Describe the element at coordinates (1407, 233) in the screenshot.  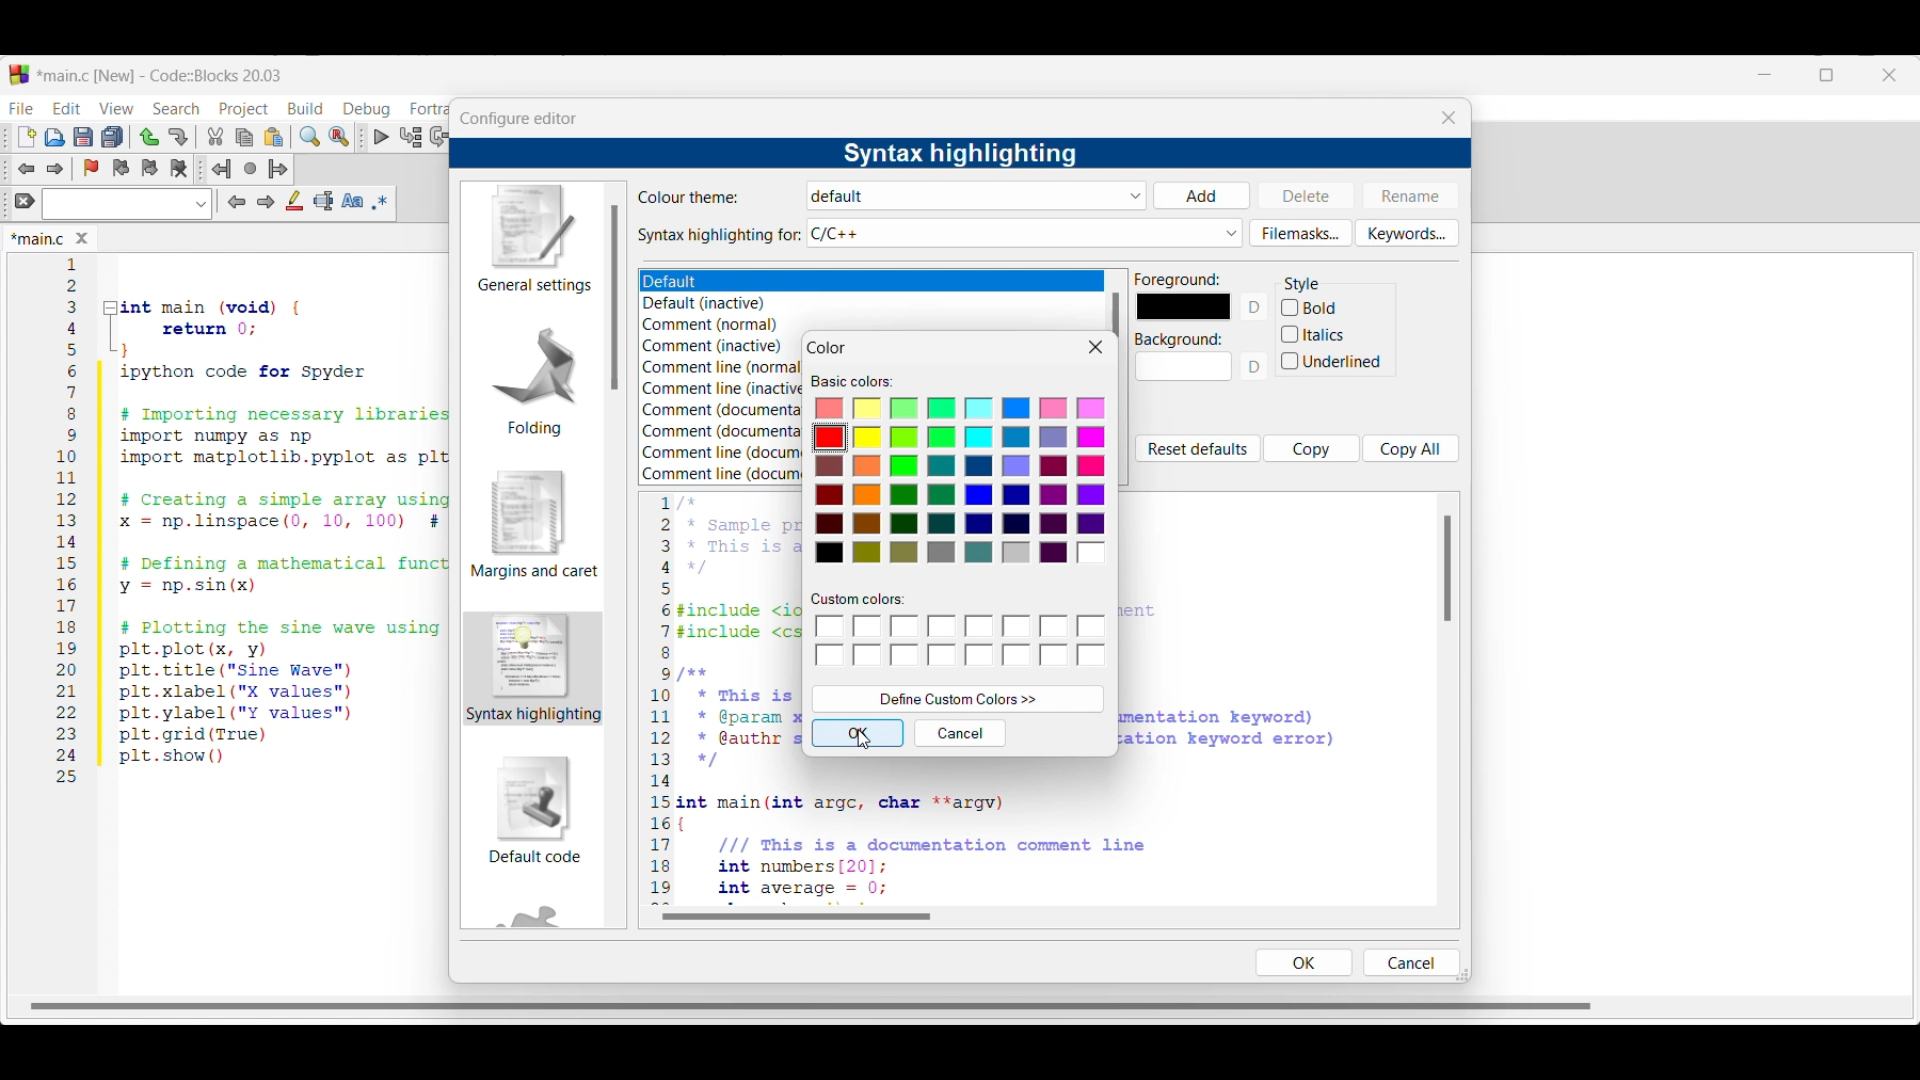
I see `Keywords` at that location.